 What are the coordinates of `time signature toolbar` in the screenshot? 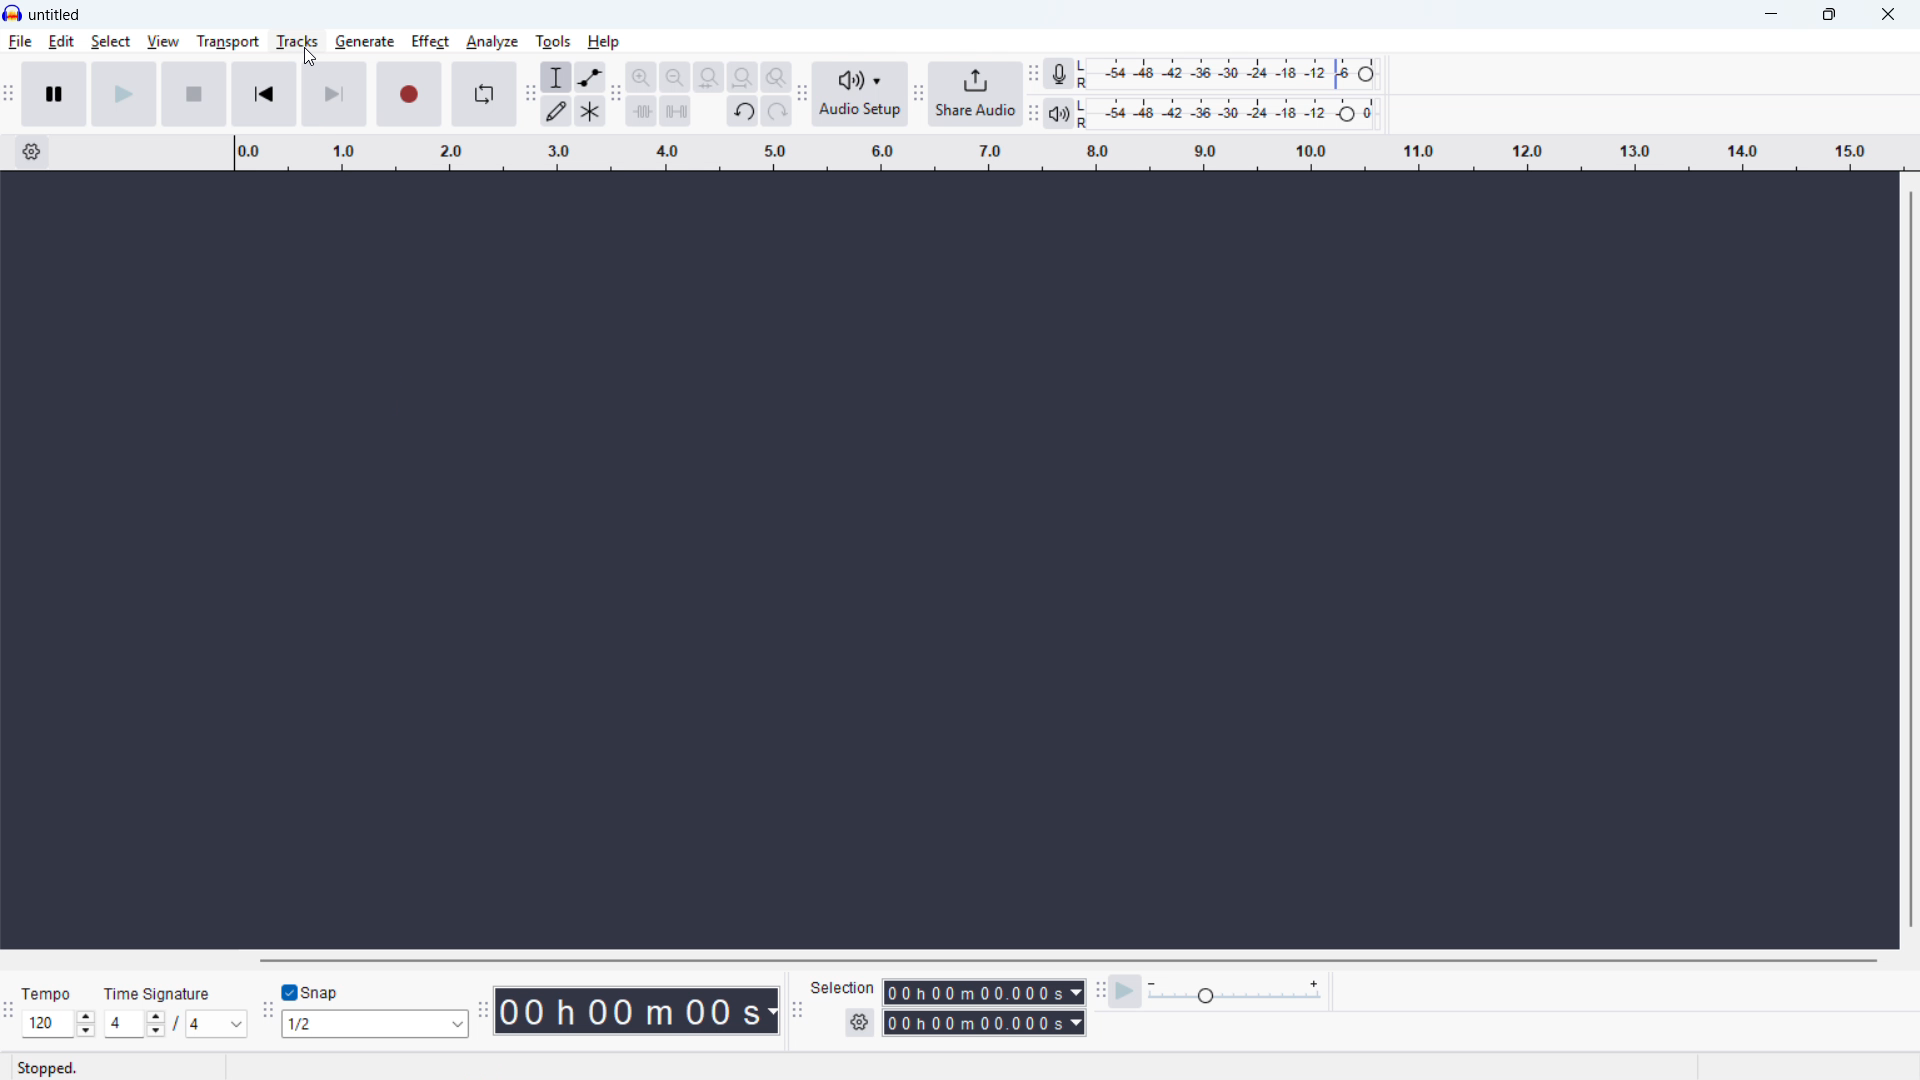 It's located at (10, 1010).